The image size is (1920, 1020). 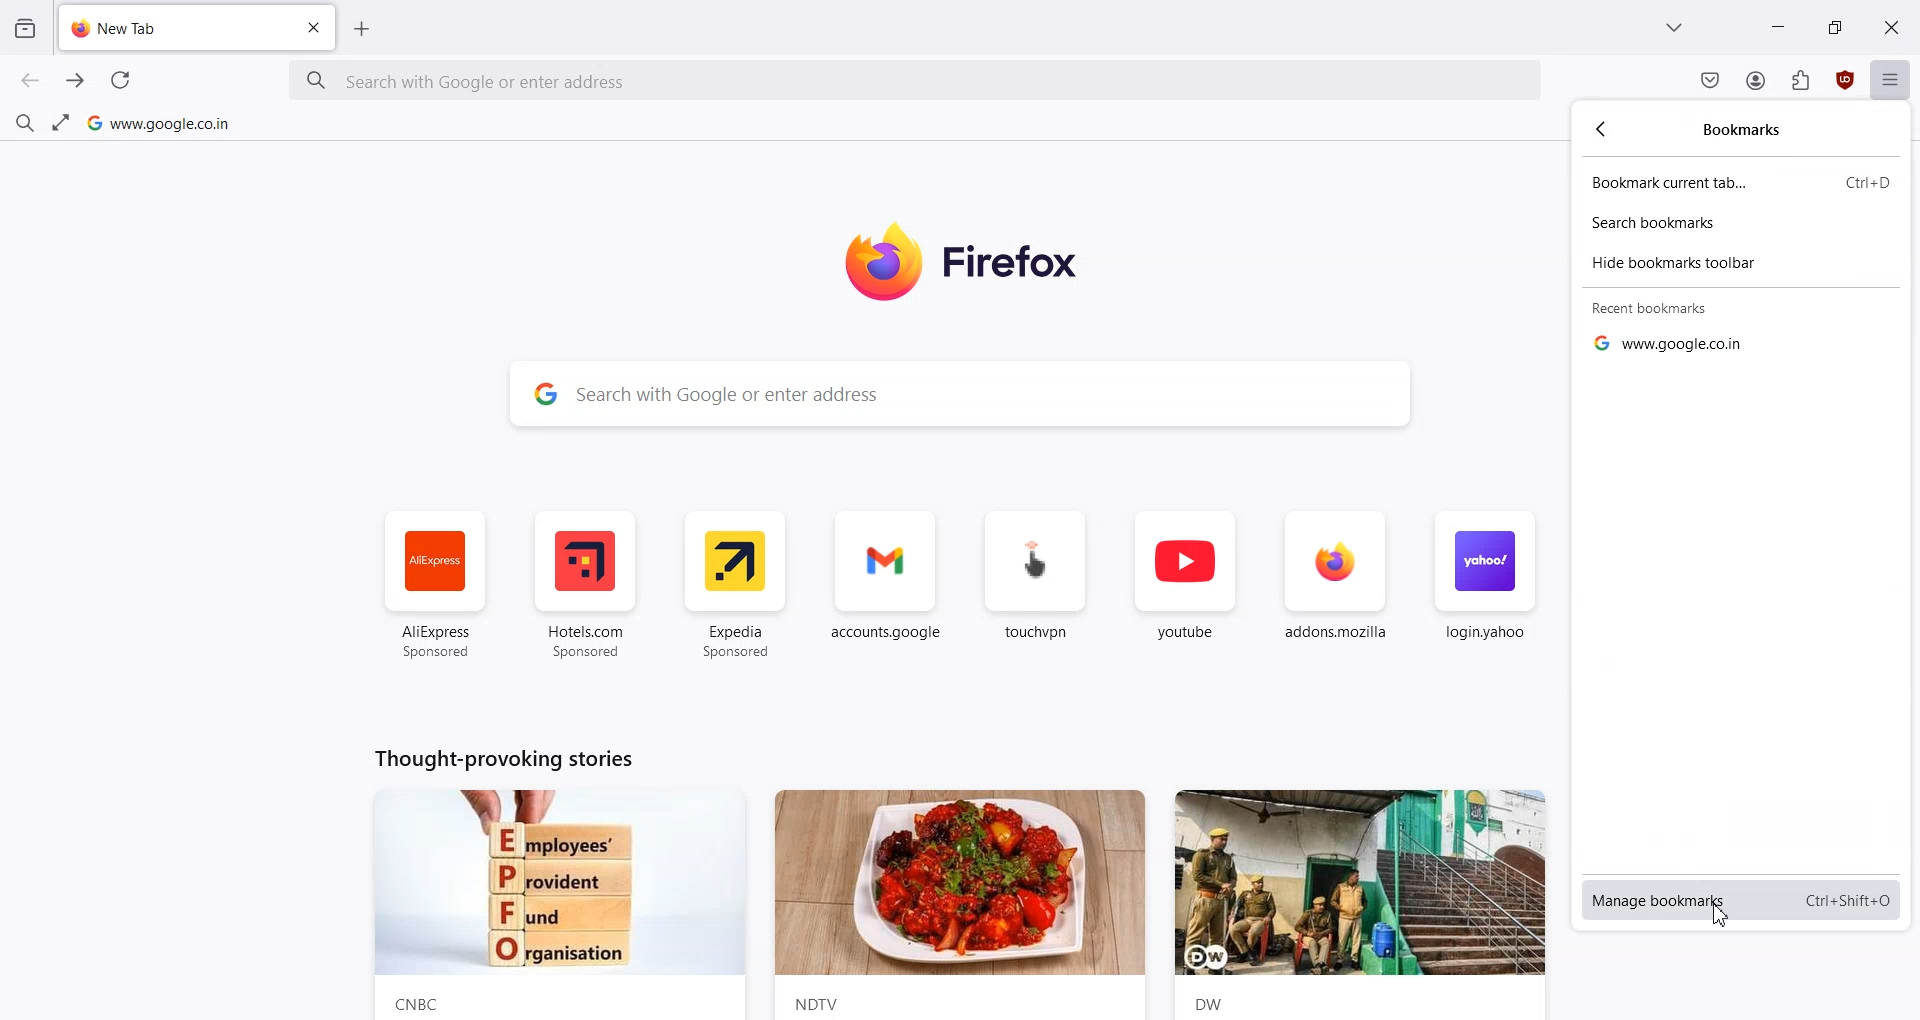 What do you see at coordinates (169, 29) in the screenshot?
I see `New Tab` at bounding box center [169, 29].